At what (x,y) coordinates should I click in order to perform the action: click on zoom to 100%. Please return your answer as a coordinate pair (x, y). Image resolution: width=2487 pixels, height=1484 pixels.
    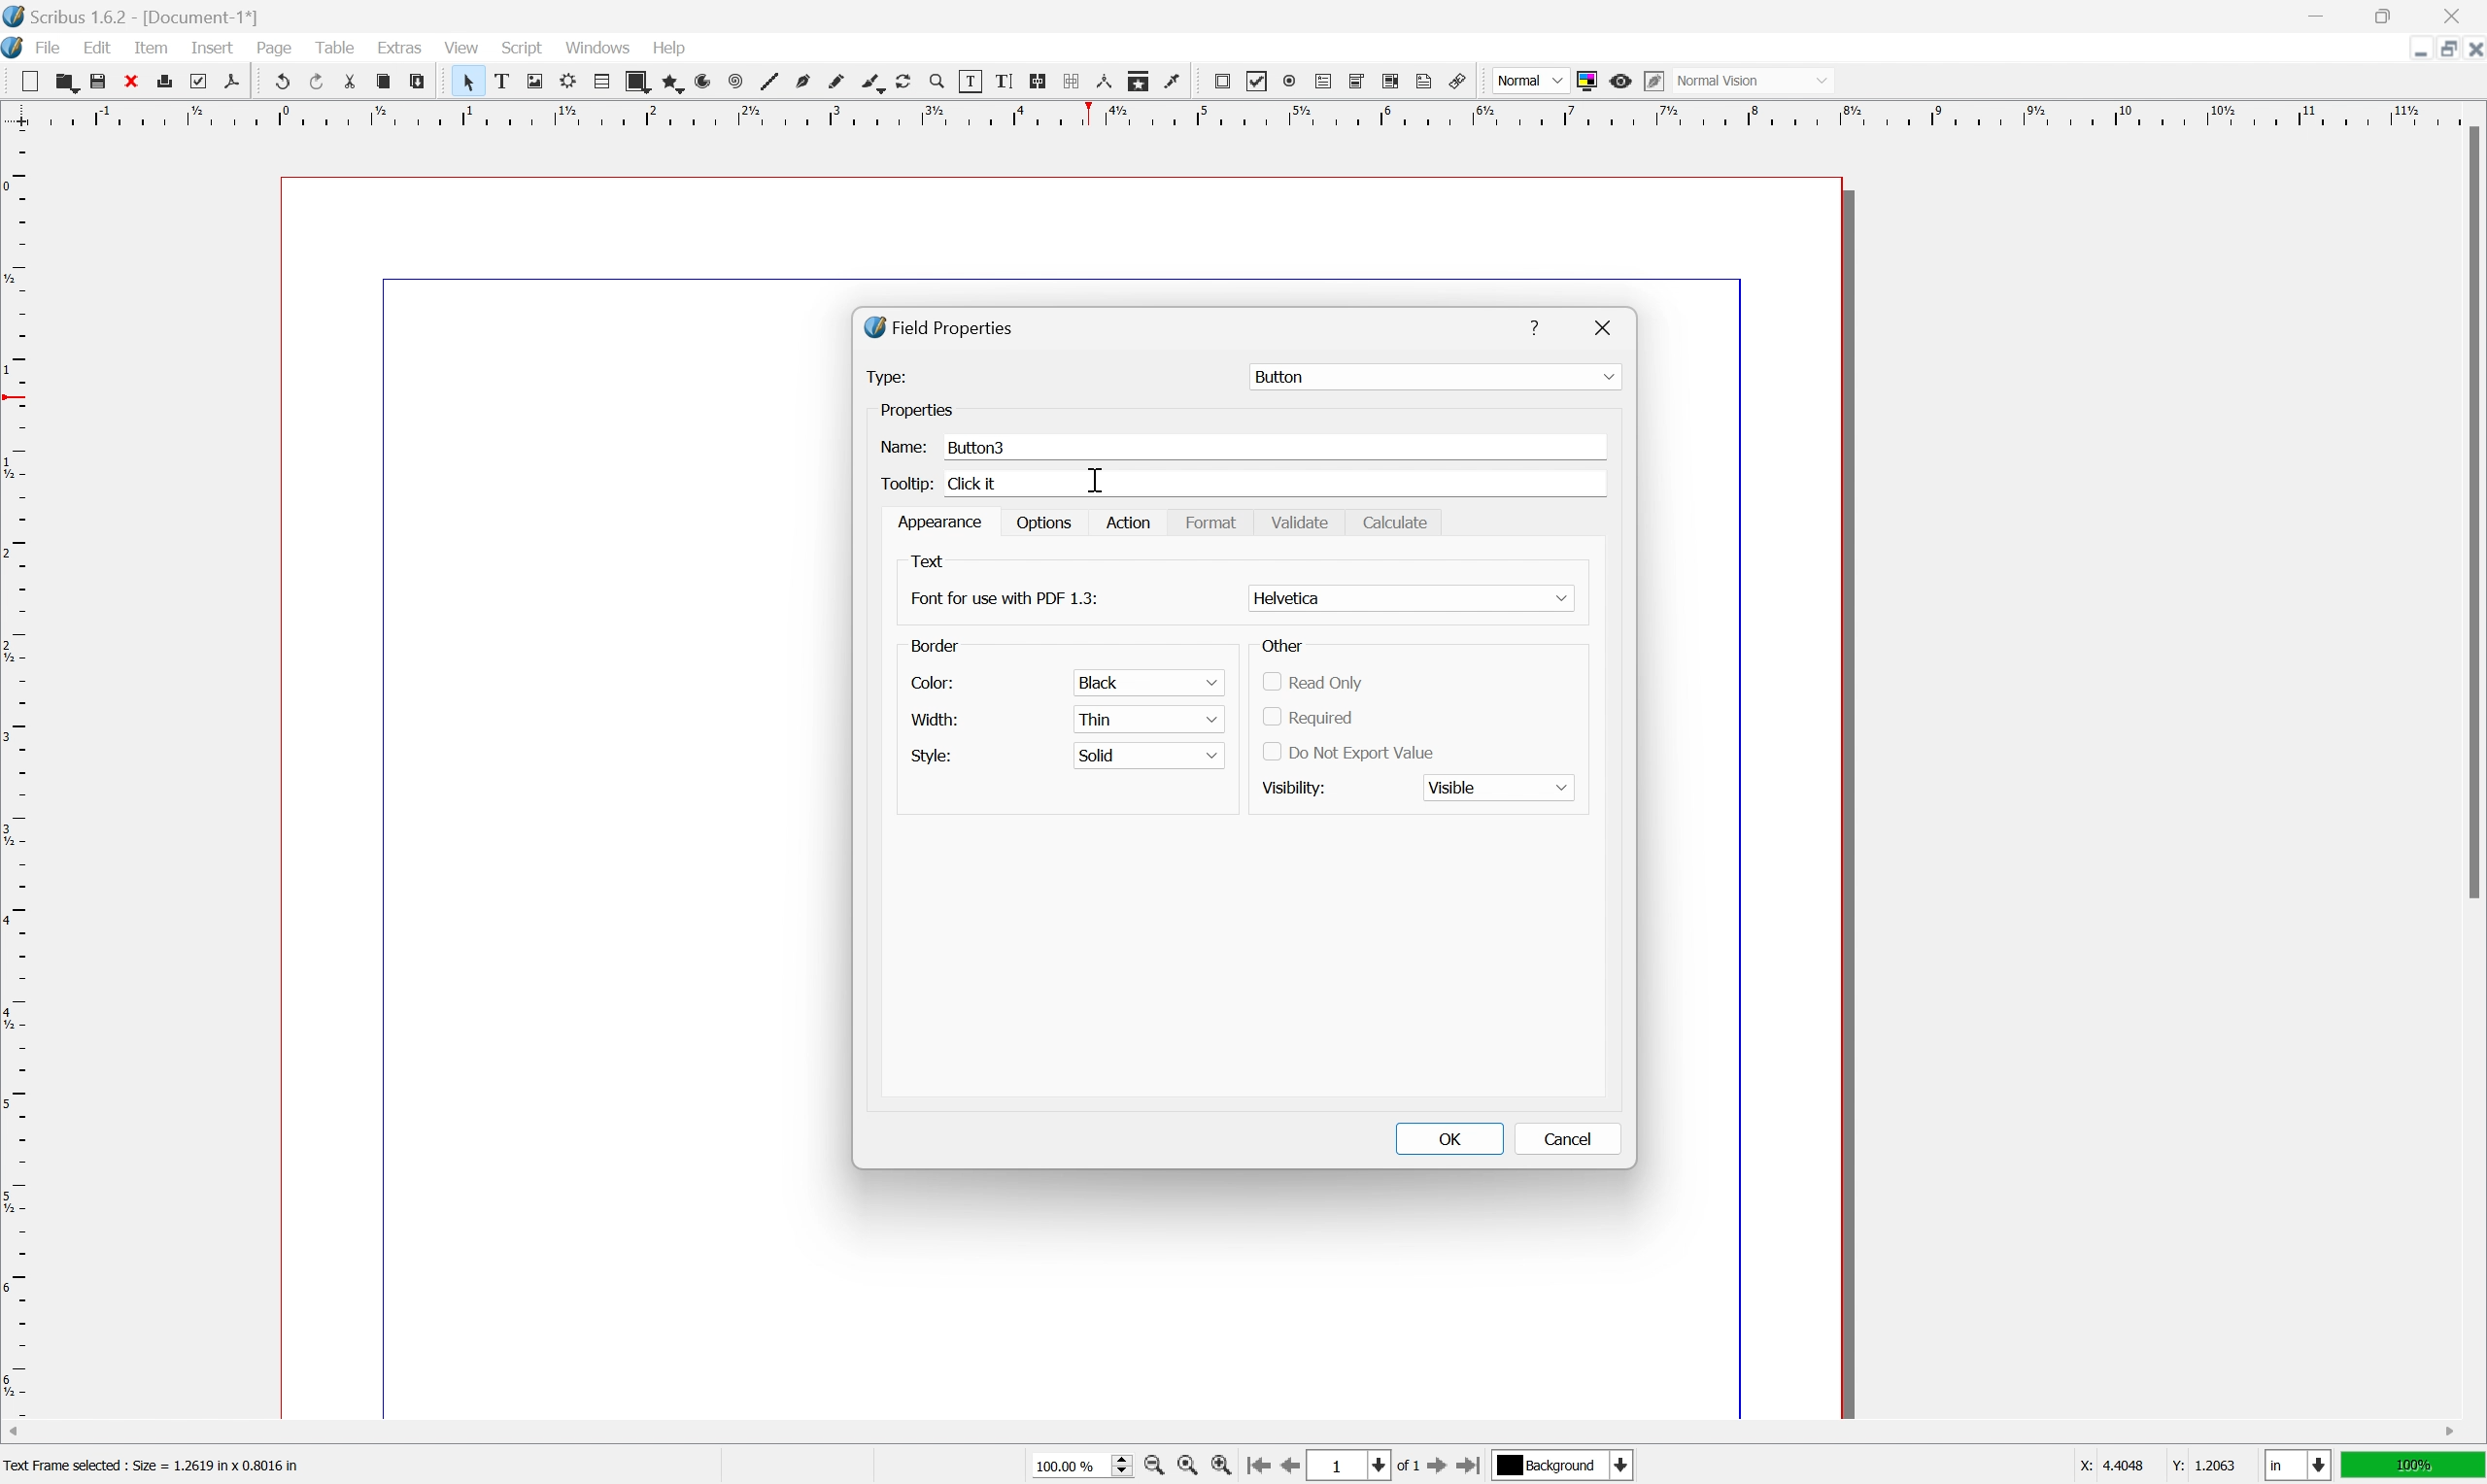
    Looking at the image, I should click on (1189, 1468).